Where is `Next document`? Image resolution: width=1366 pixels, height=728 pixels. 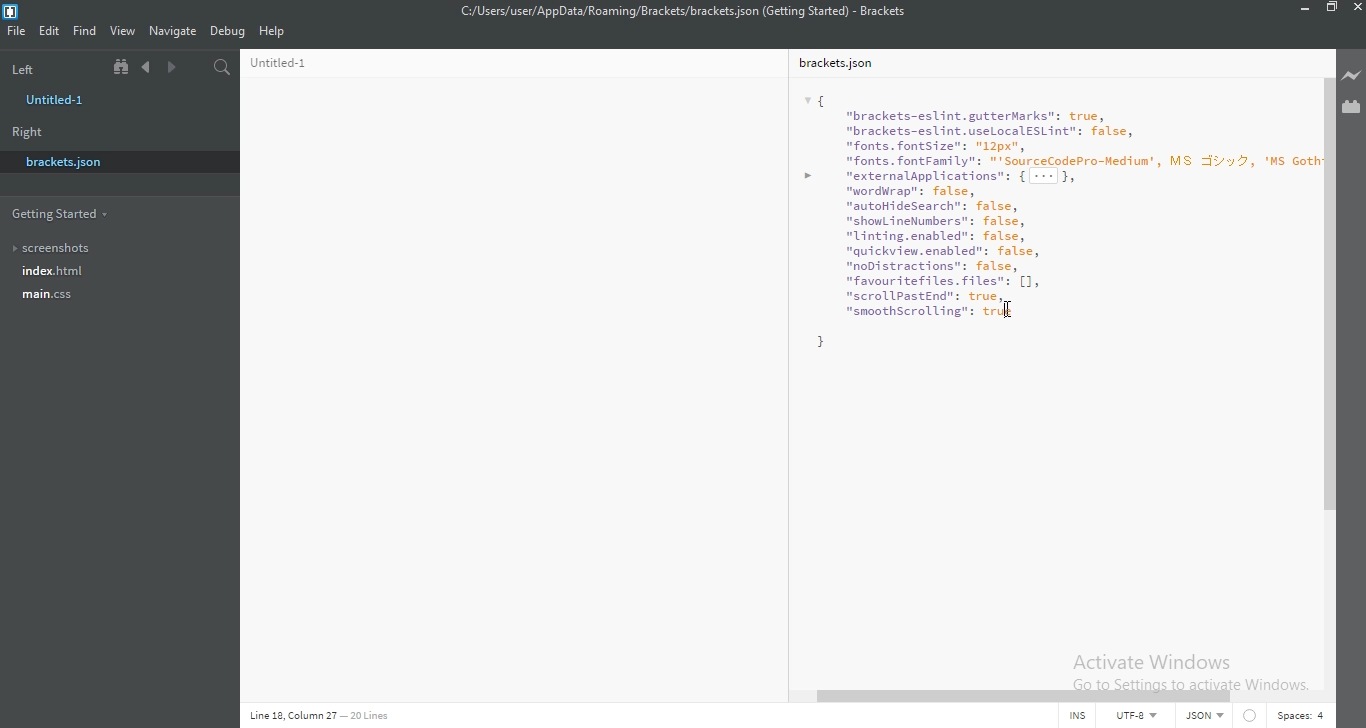 Next document is located at coordinates (172, 69).